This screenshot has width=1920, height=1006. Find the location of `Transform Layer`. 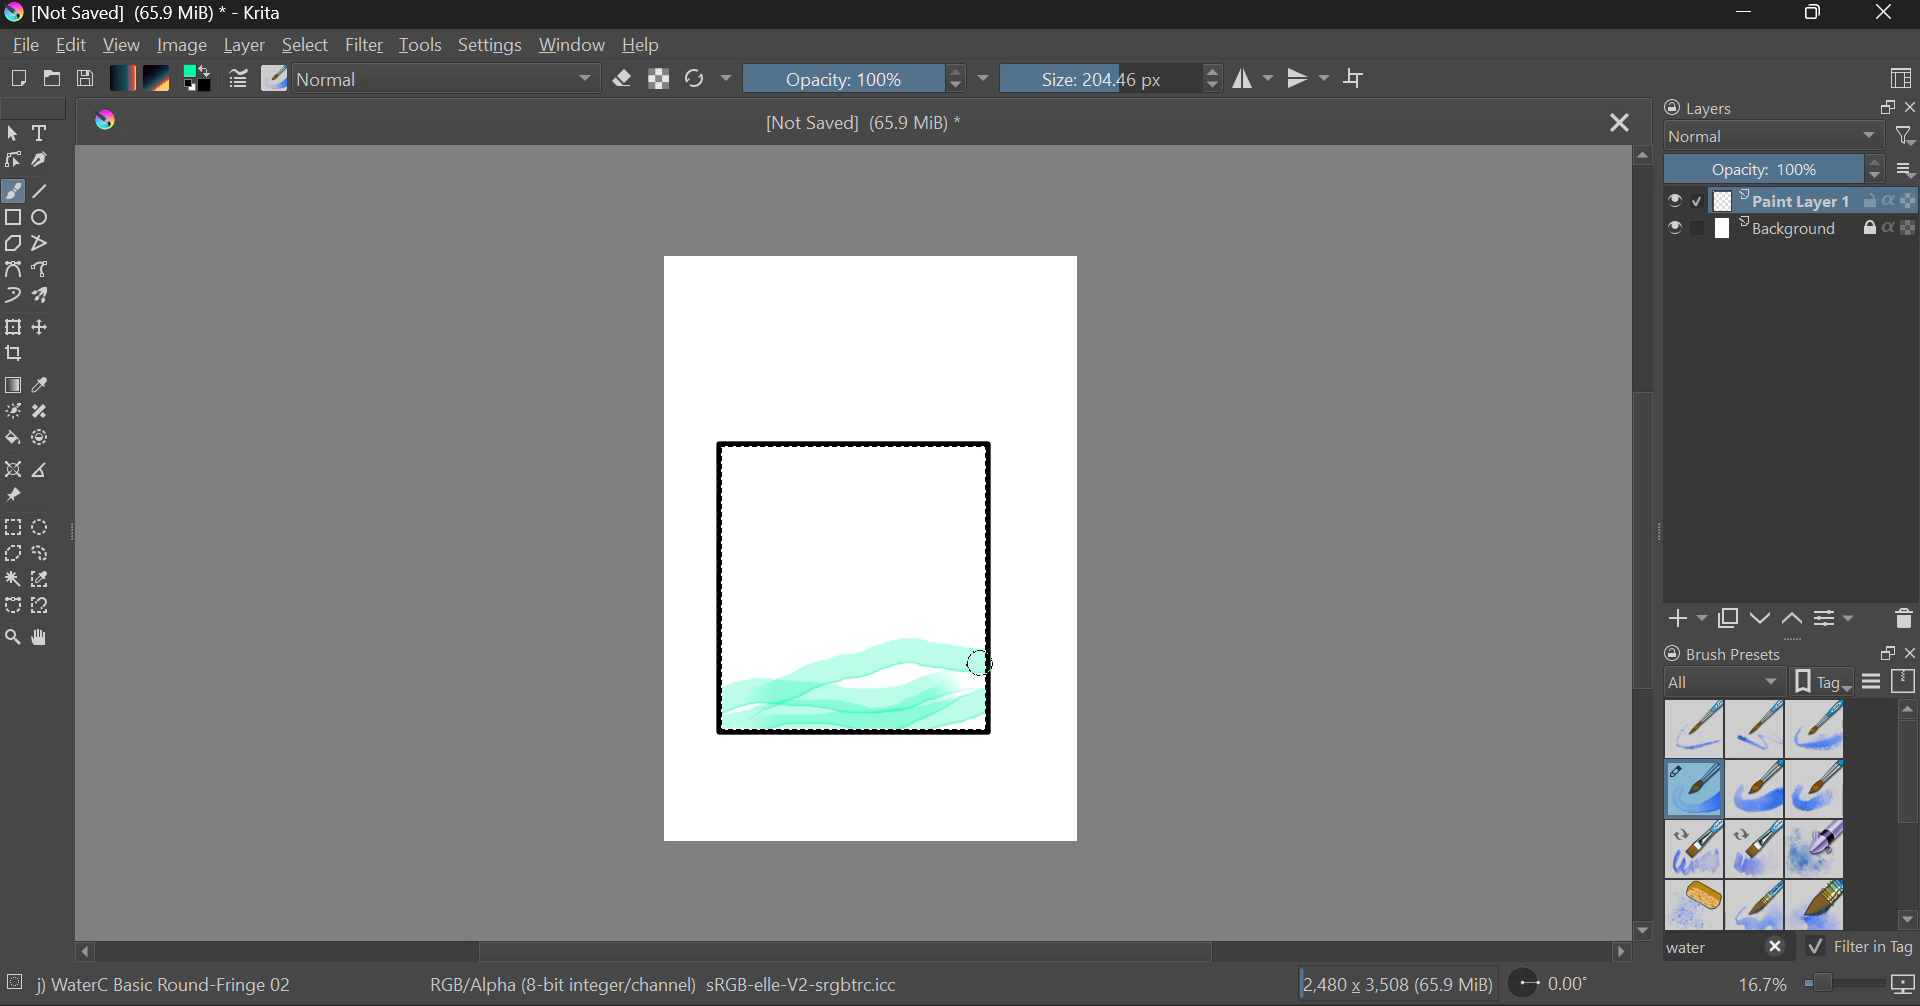

Transform Layer is located at coordinates (12, 325).